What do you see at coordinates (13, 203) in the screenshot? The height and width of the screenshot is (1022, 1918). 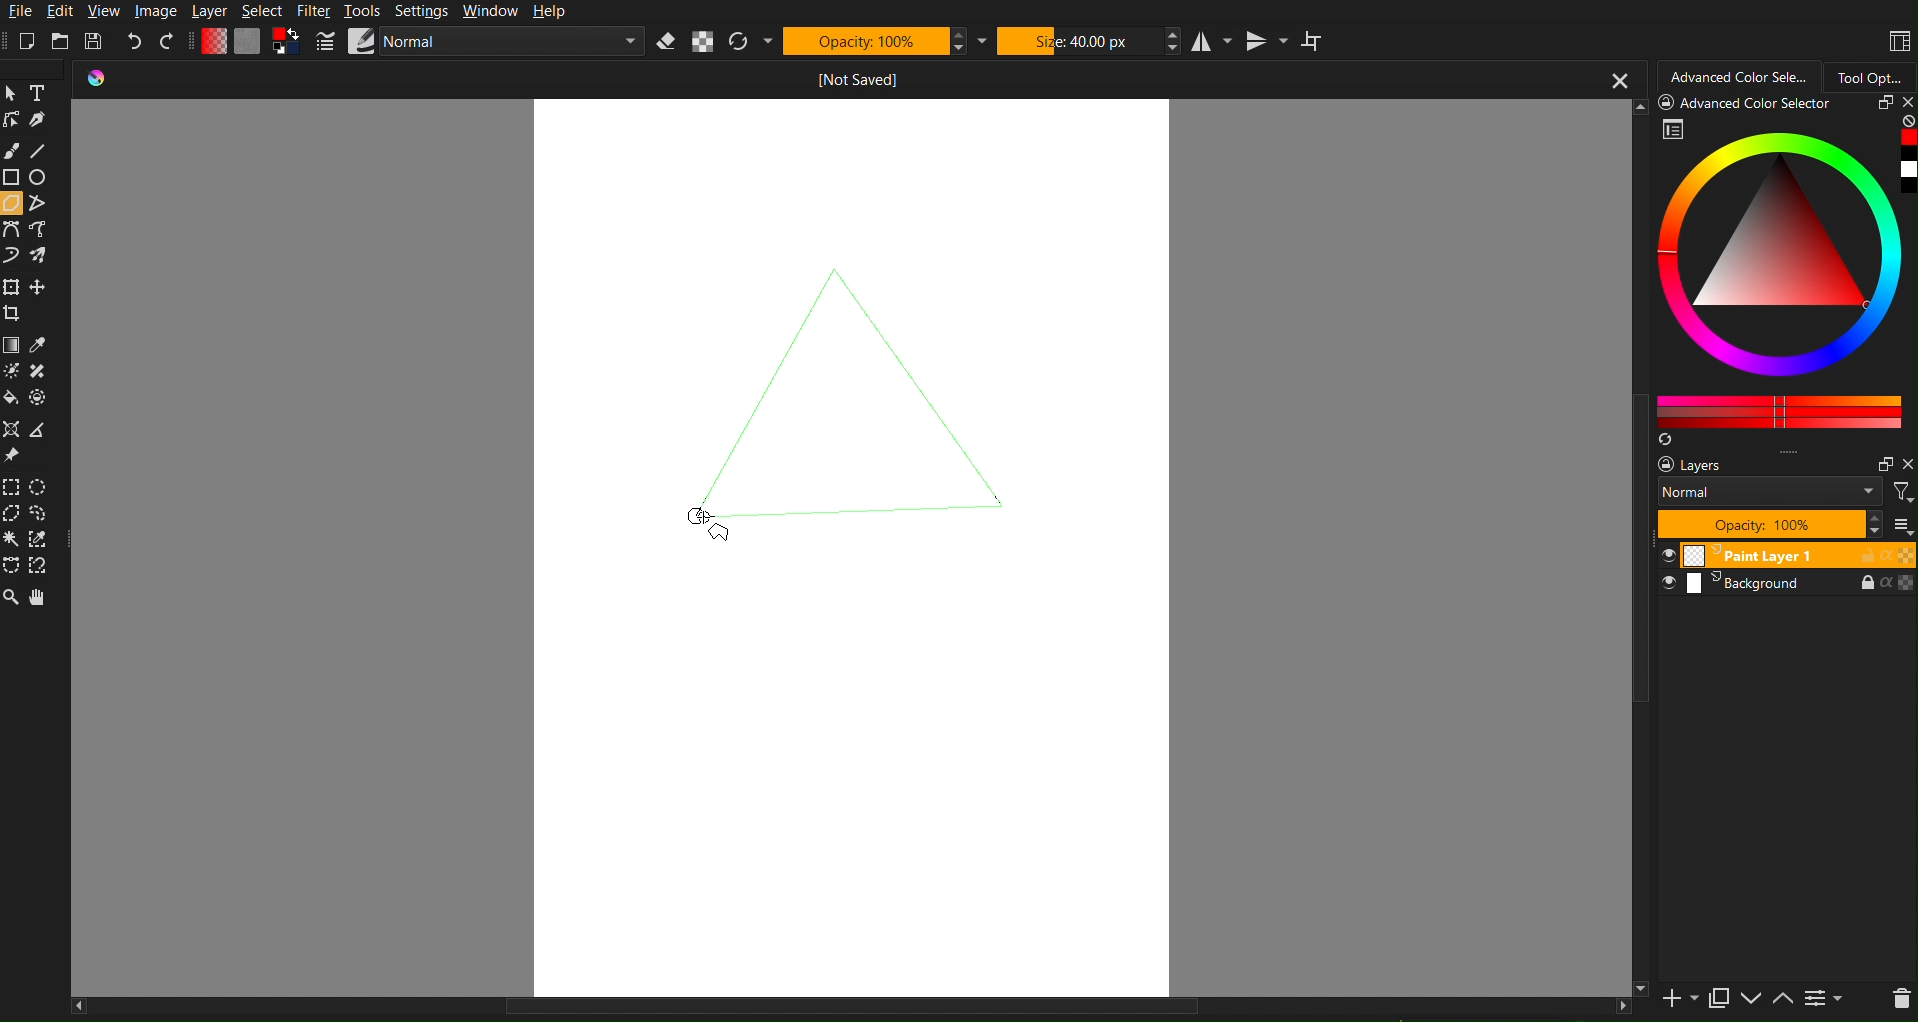 I see `polygon tool` at bounding box center [13, 203].